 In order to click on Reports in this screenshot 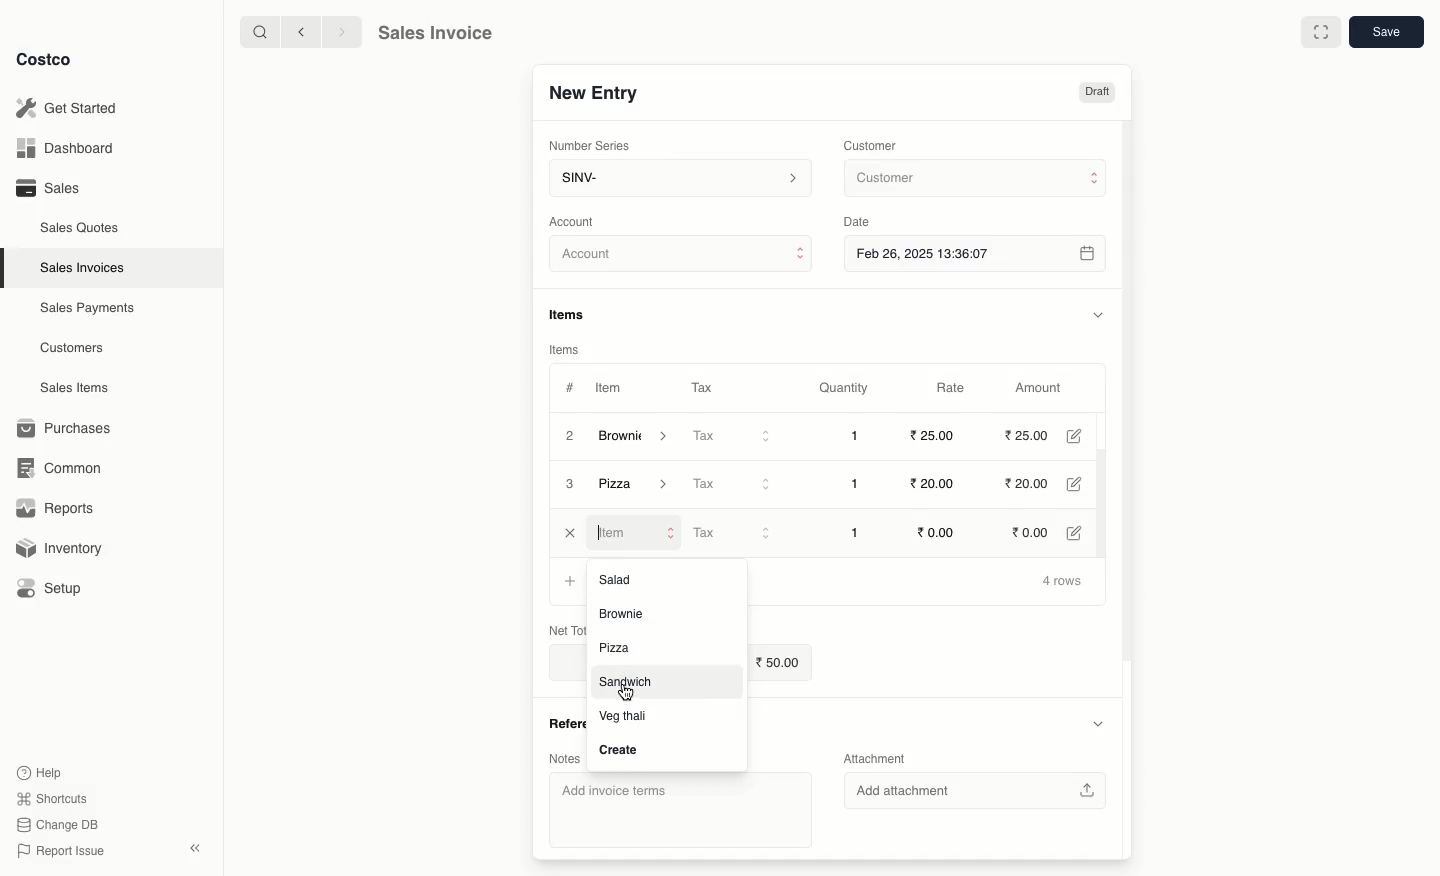, I will do `click(56, 510)`.